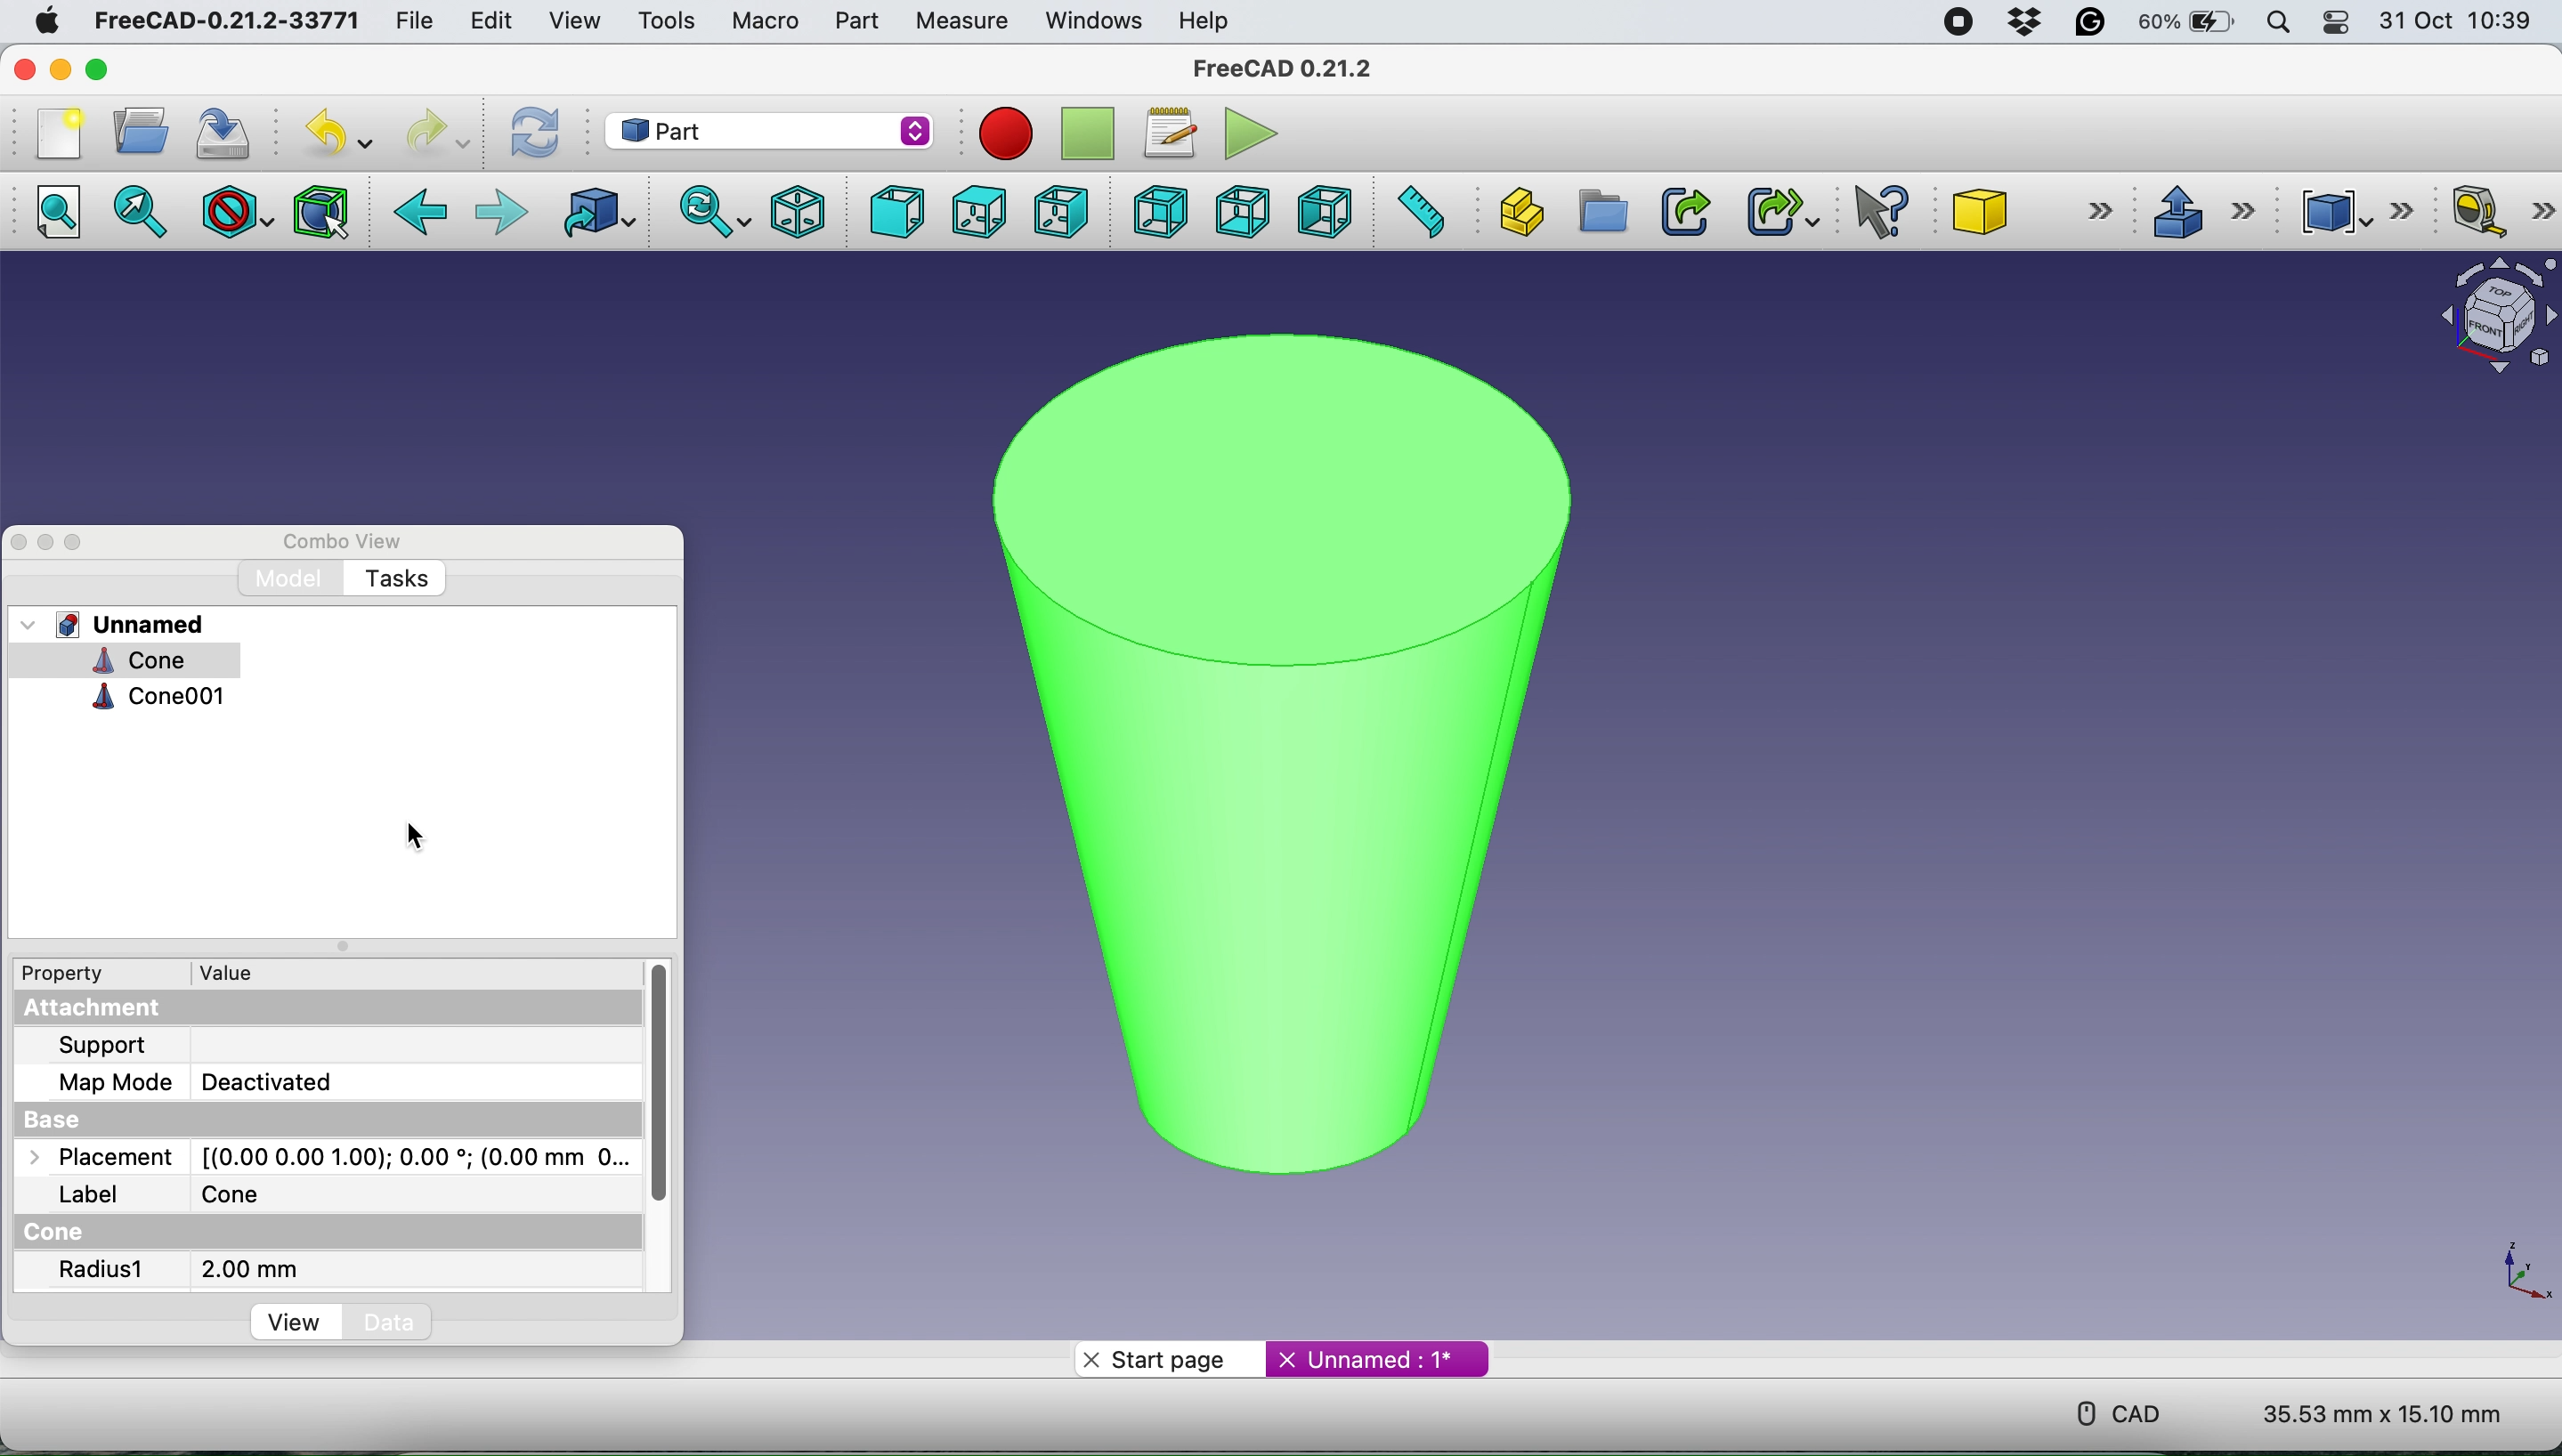 This screenshot has height=1456, width=2562. What do you see at coordinates (1000, 133) in the screenshot?
I see `stop macros` at bounding box center [1000, 133].